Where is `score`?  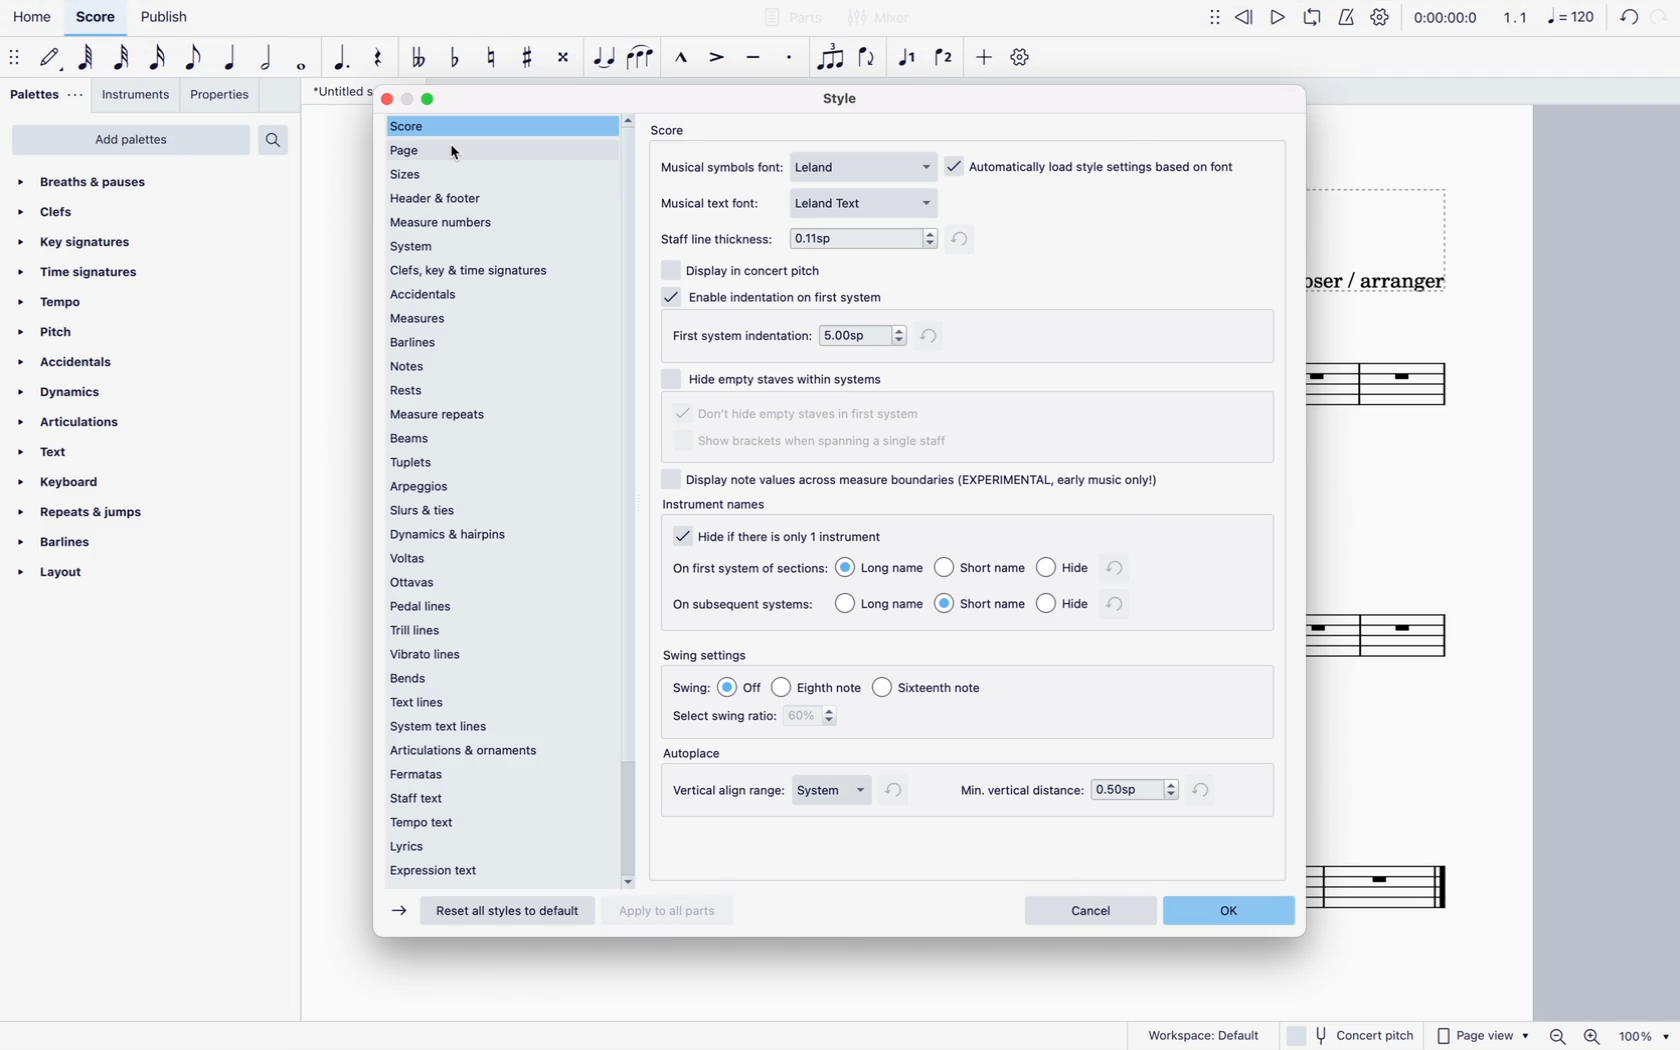
score is located at coordinates (1412, 388).